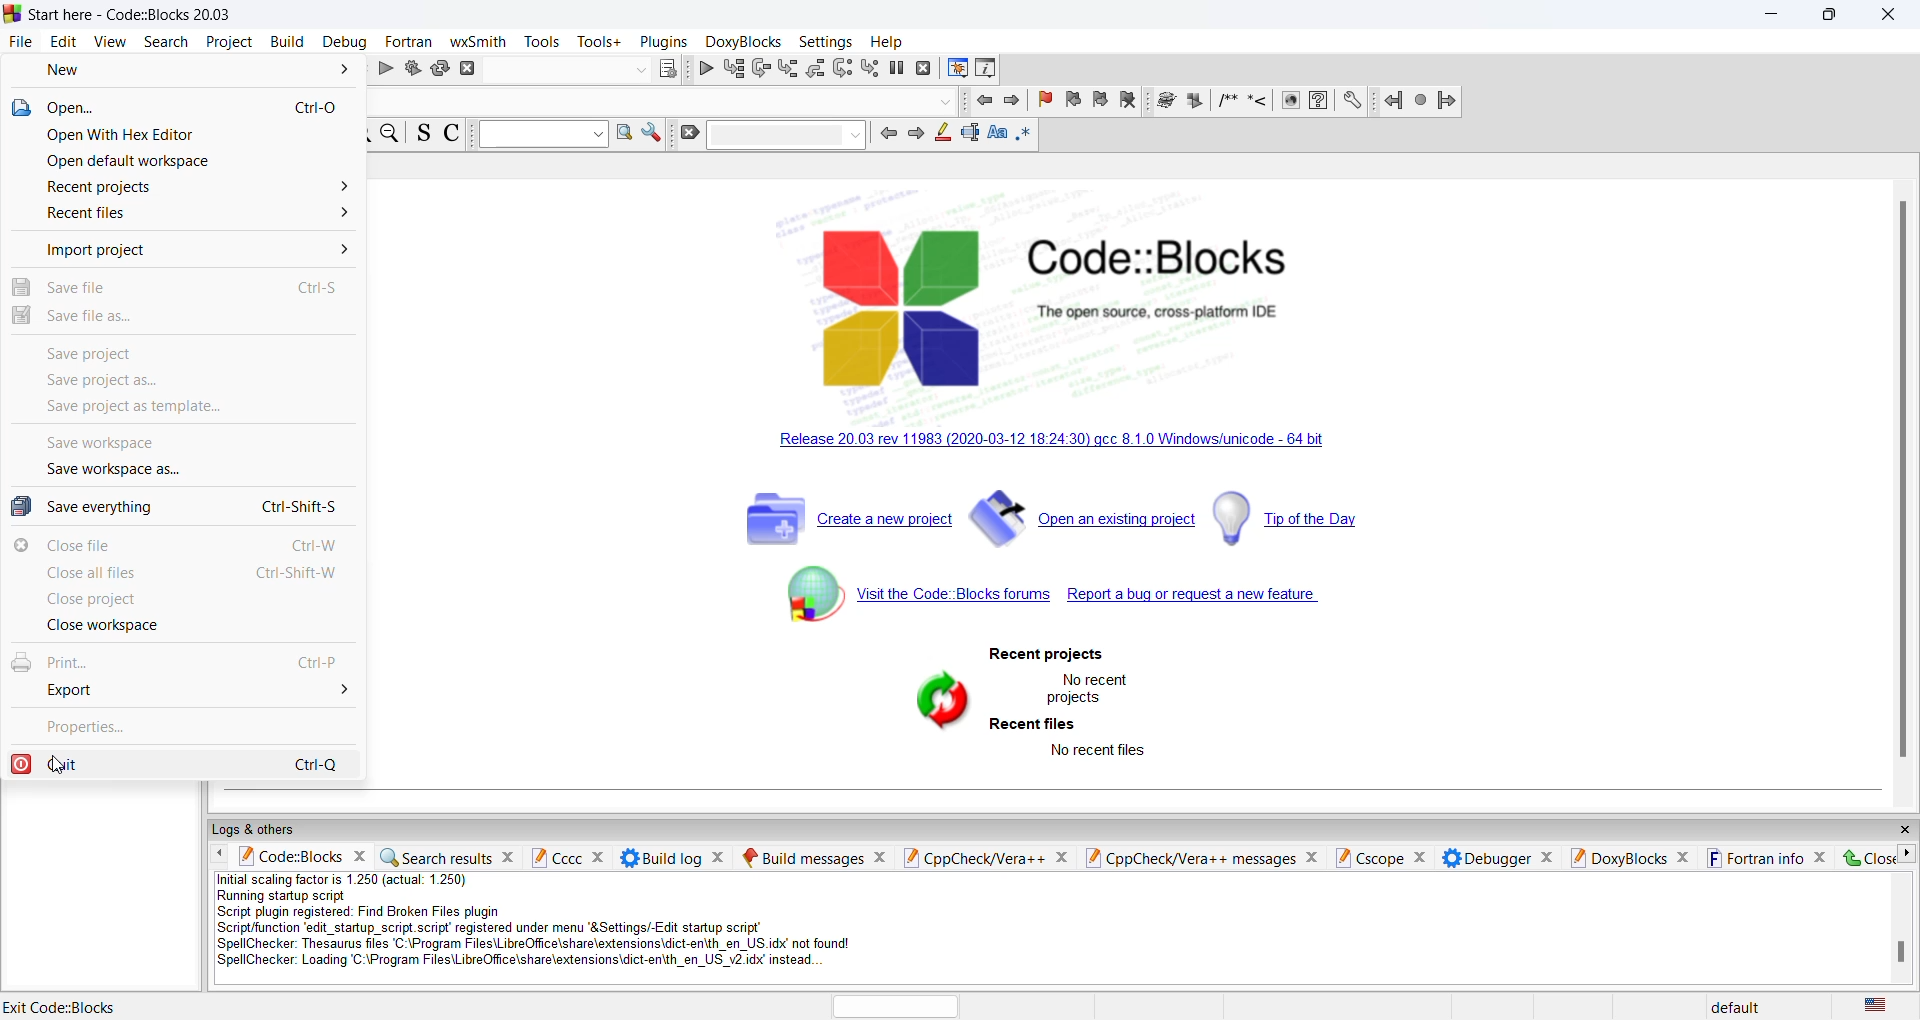 This screenshot has height=1020, width=1920. I want to click on next , so click(1011, 105).